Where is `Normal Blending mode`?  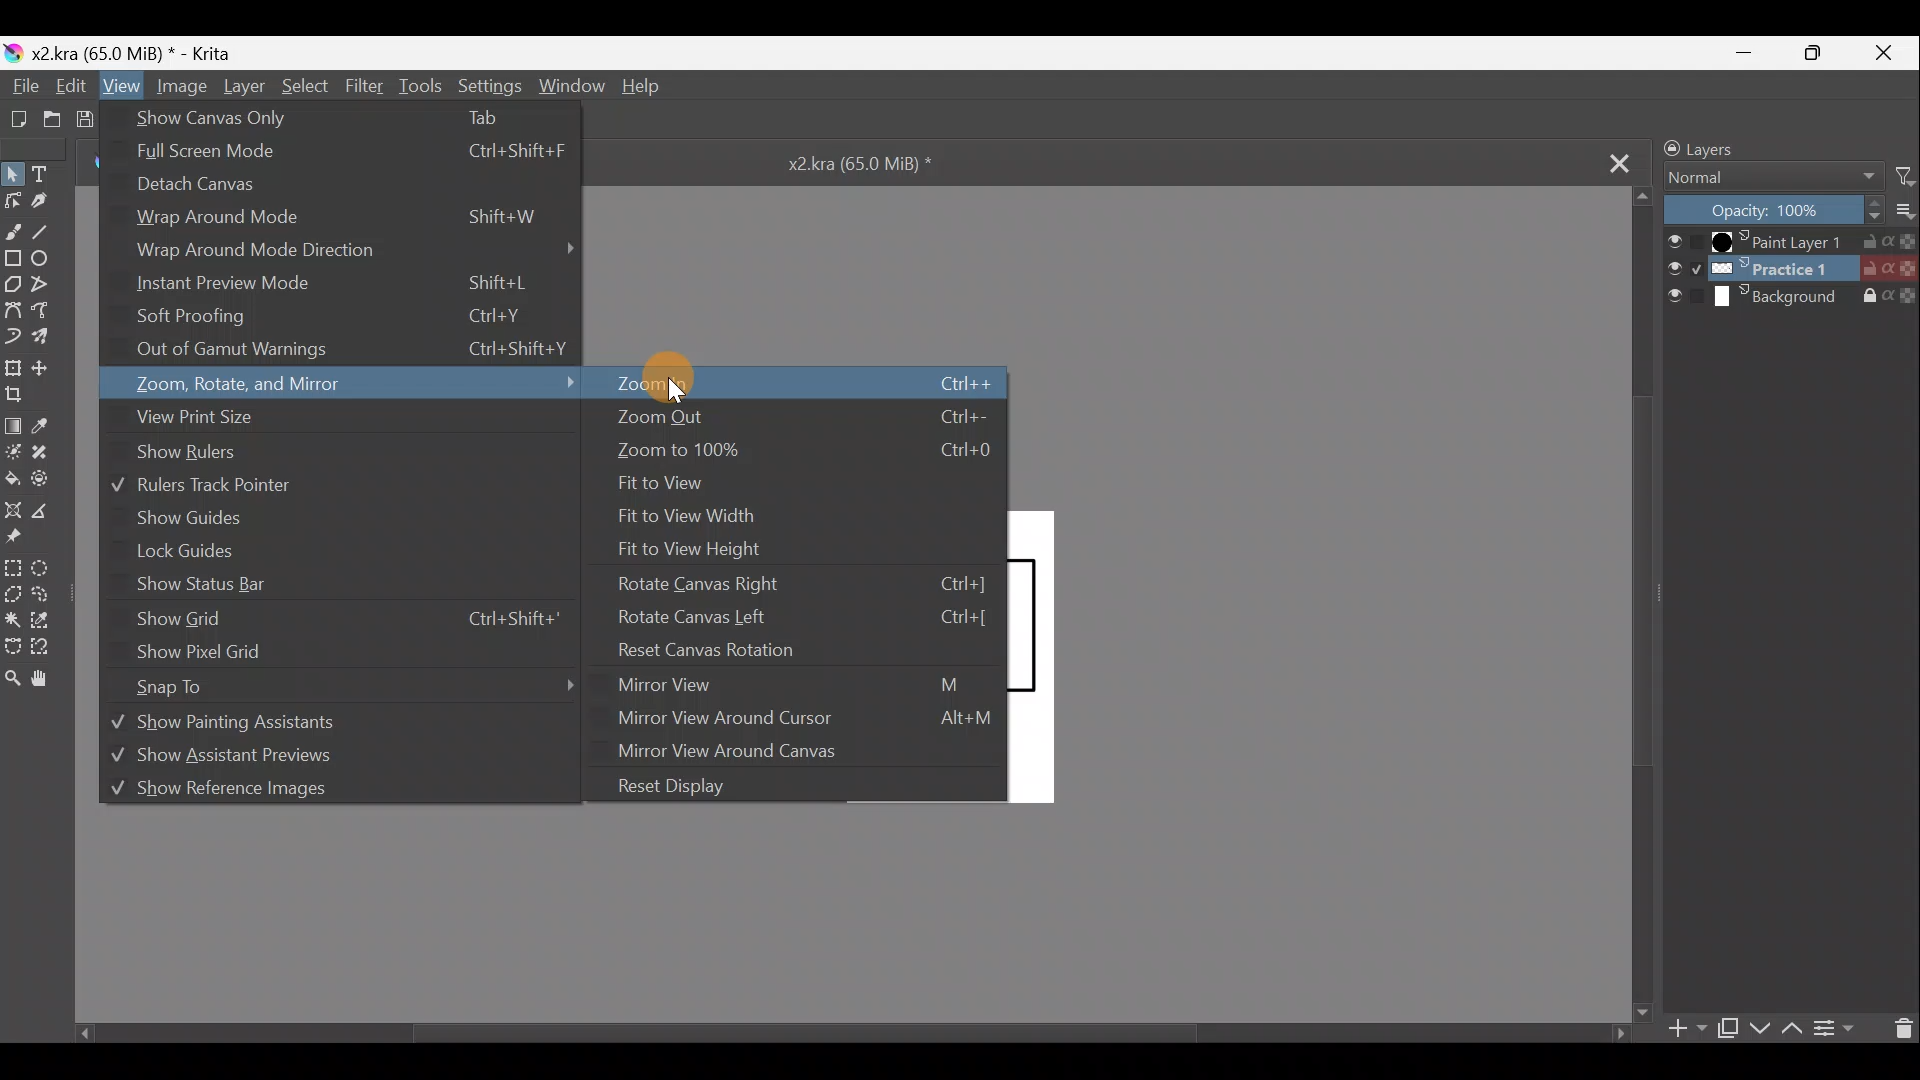
Normal Blending mode is located at coordinates (1771, 179).